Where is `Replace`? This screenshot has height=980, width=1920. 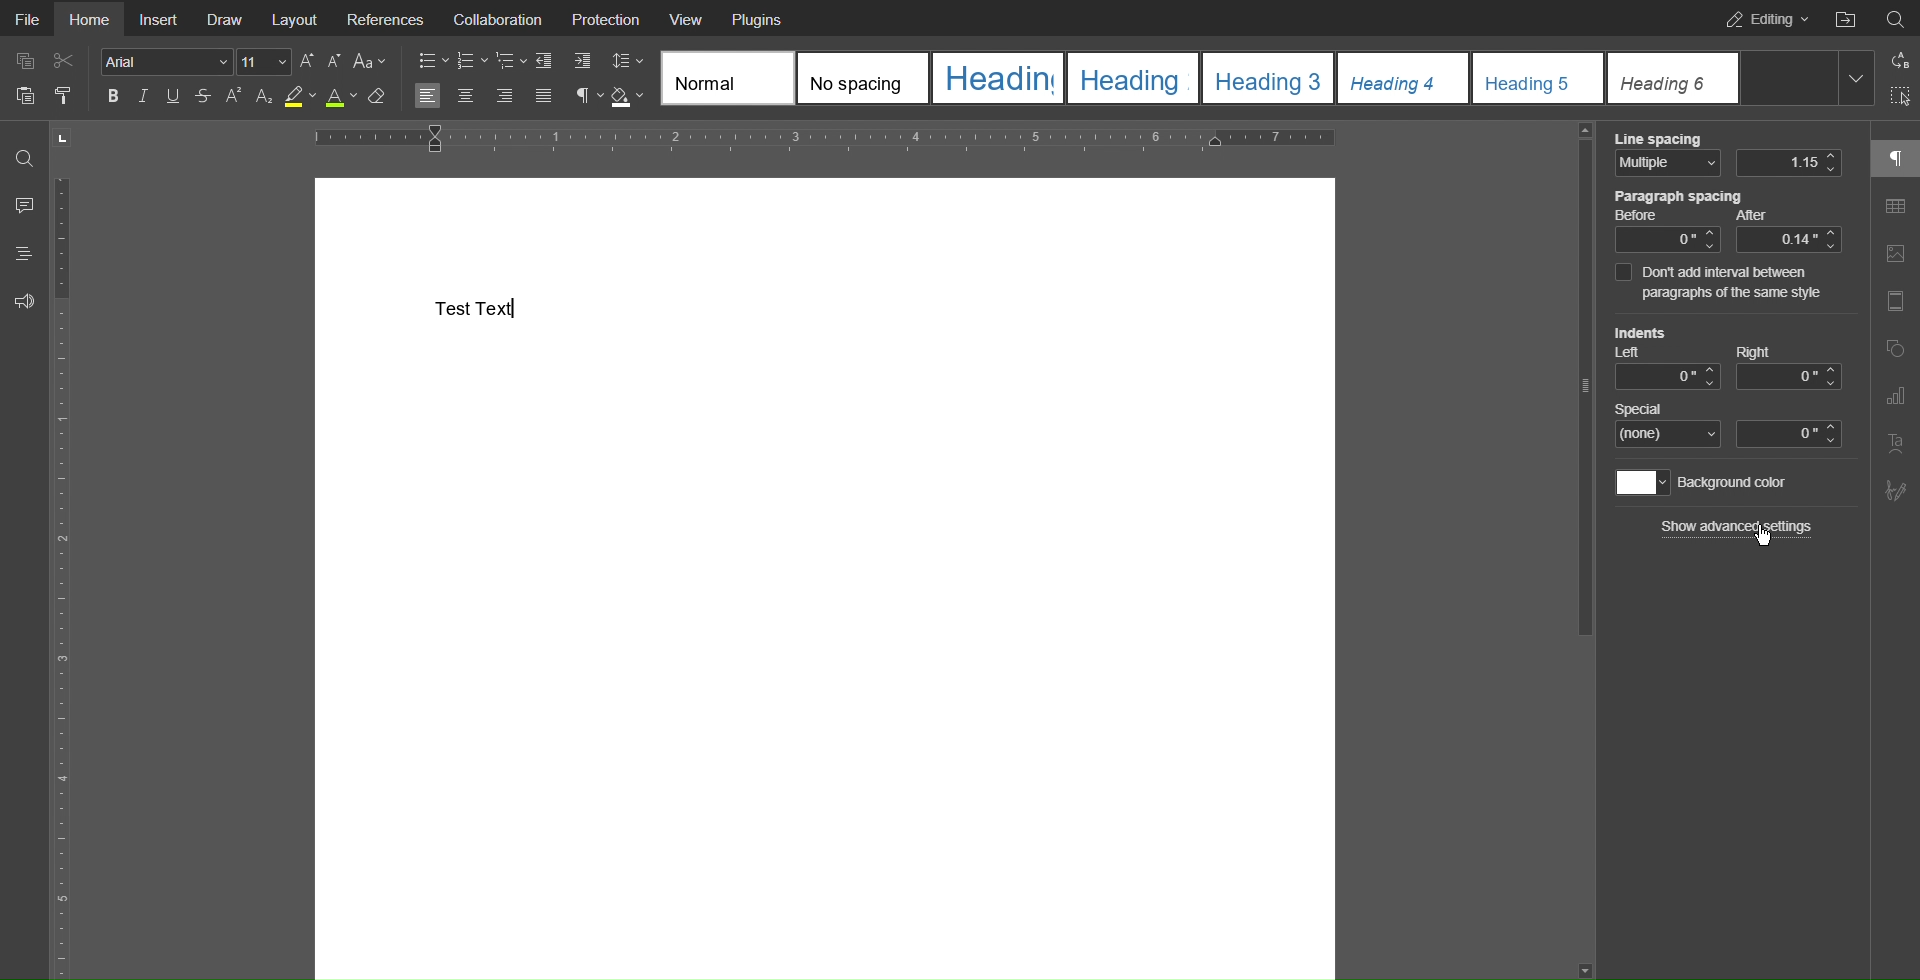 Replace is located at coordinates (1897, 60).